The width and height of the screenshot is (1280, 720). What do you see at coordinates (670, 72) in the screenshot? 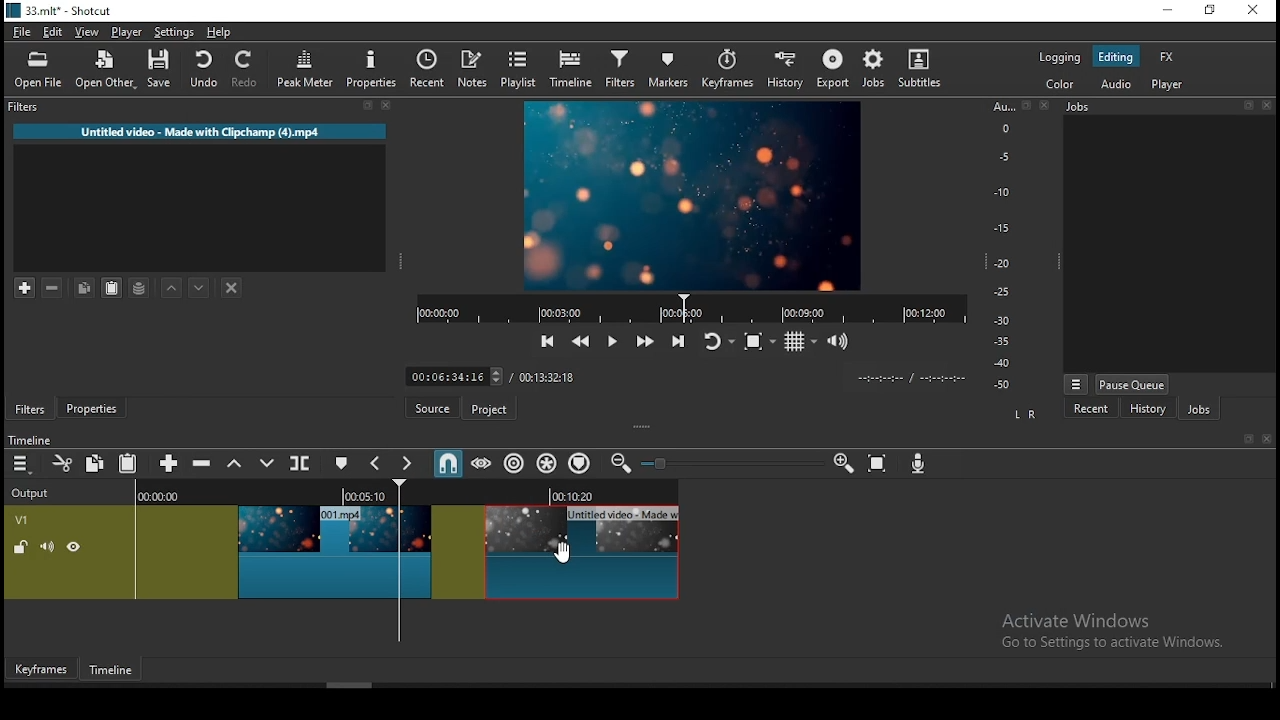
I see `markers` at bounding box center [670, 72].